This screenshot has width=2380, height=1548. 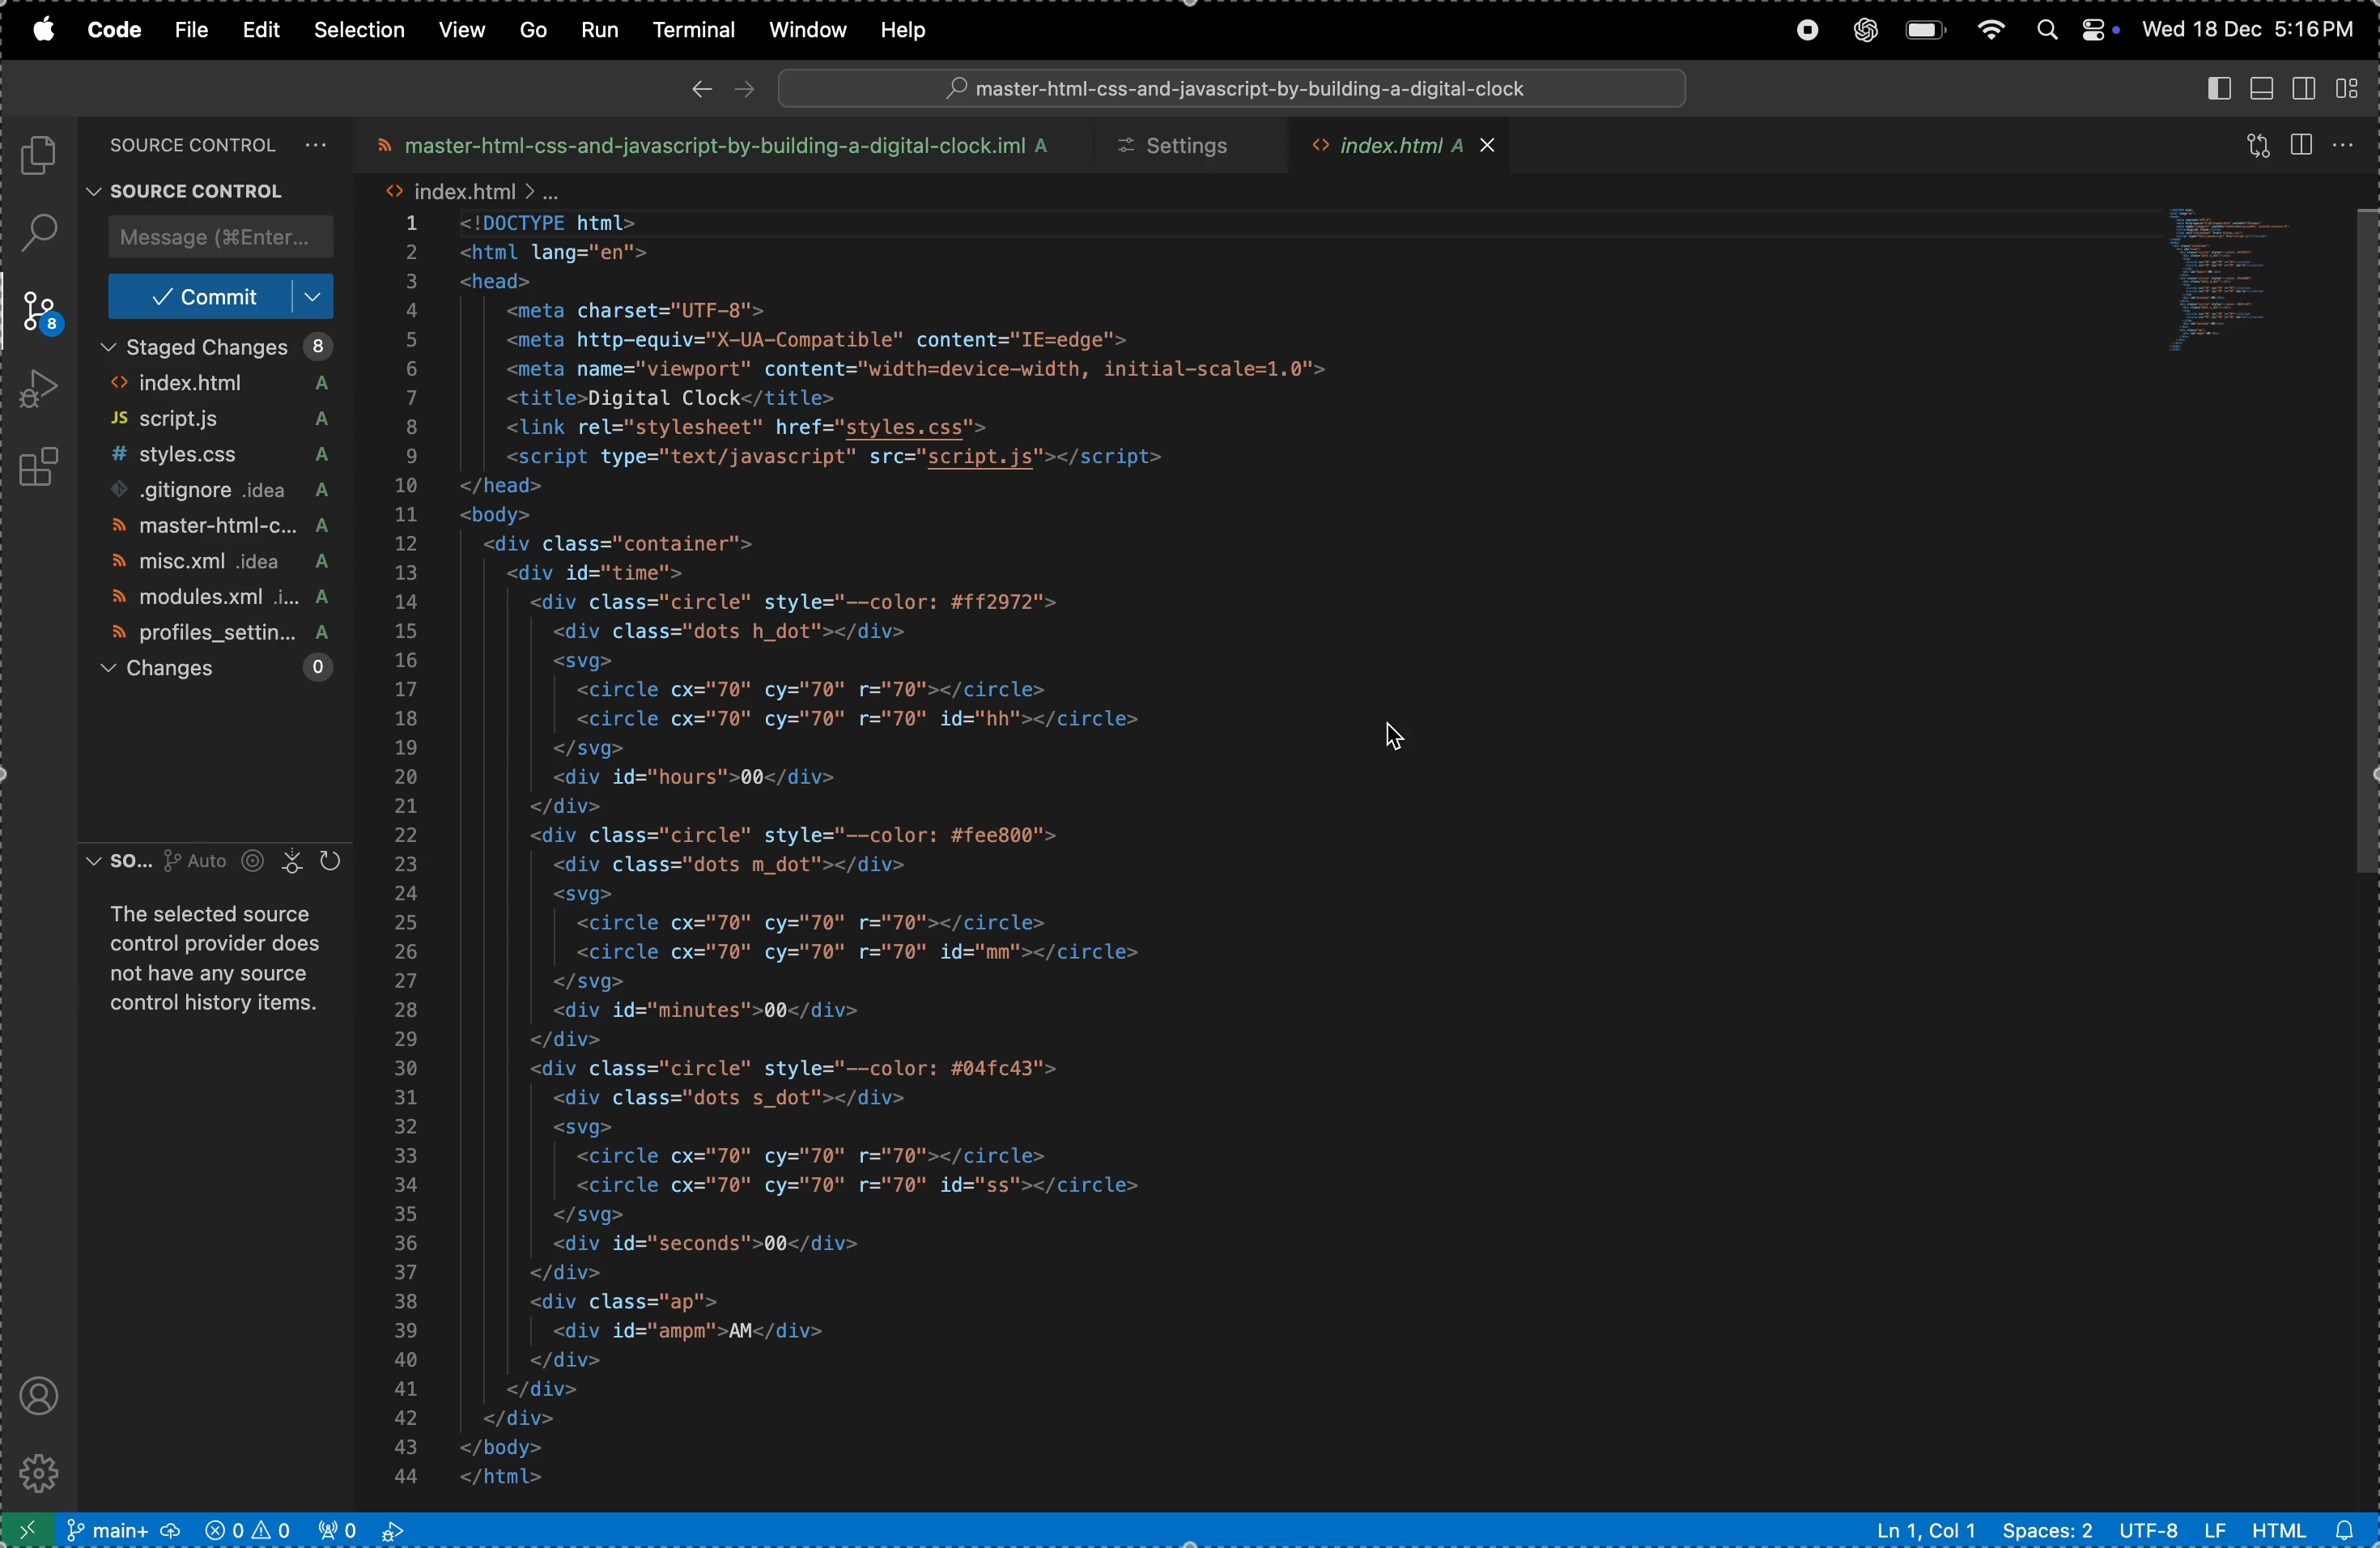 What do you see at coordinates (222, 296) in the screenshot?
I see `commit` at bounding box center [222, 296].